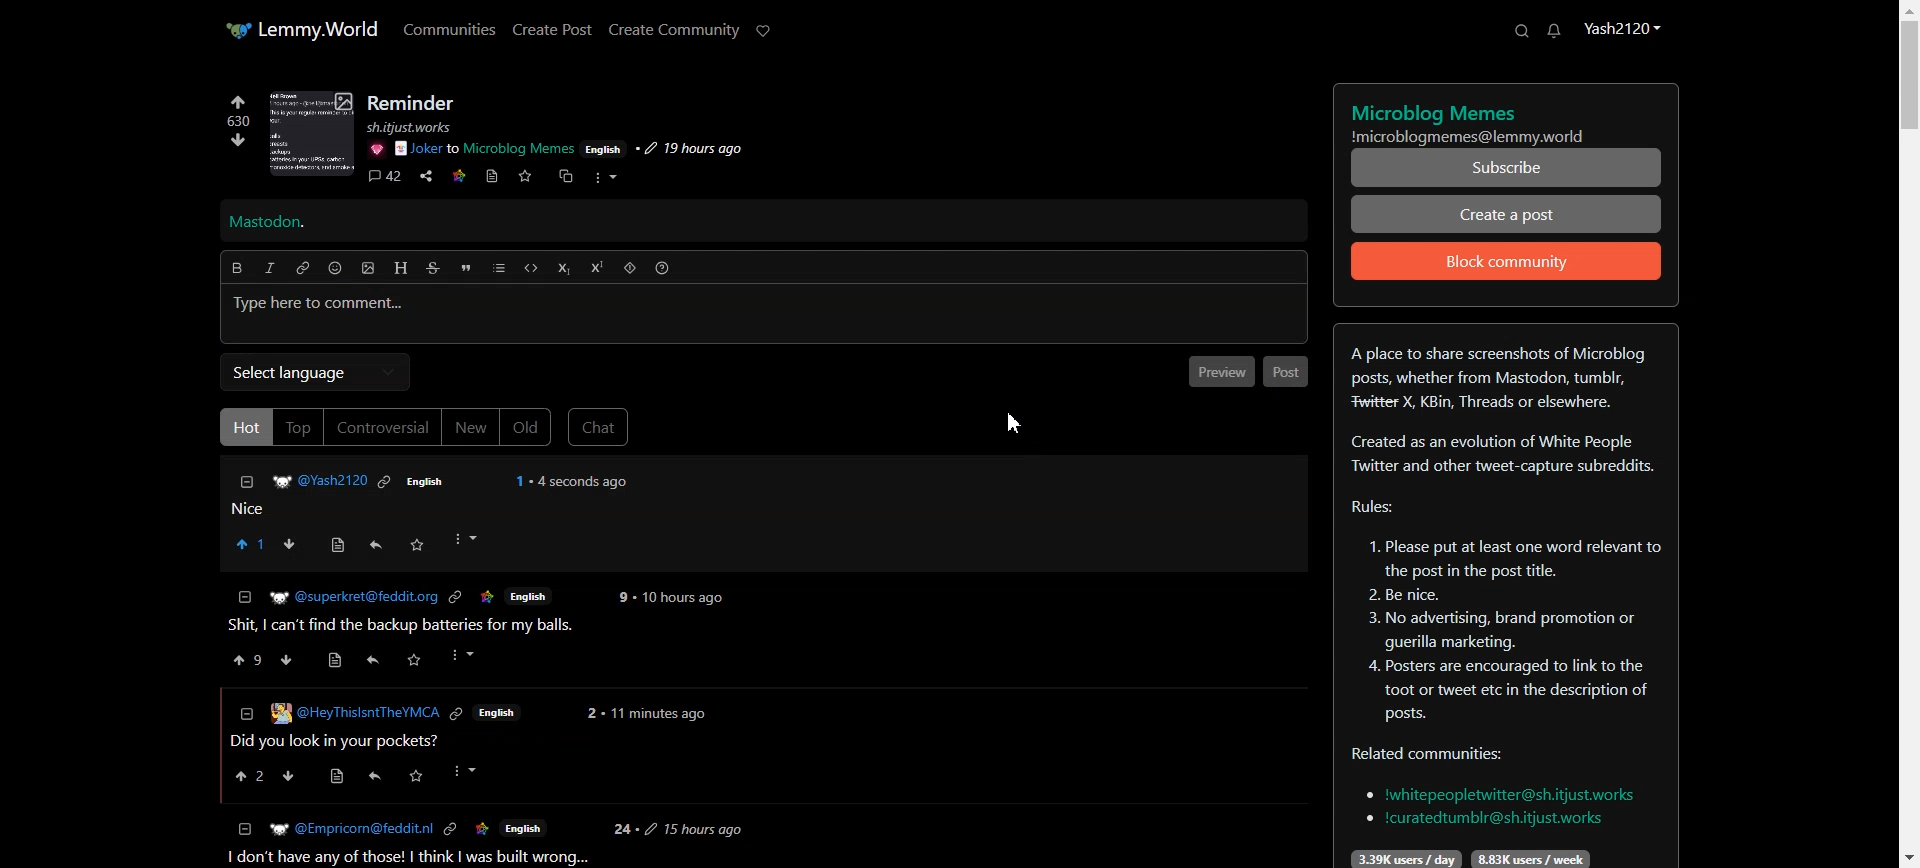 The image size is (1920, 868). Describe the element at coordinates (267, 223) in the screenshot. I see `Text` at that location.